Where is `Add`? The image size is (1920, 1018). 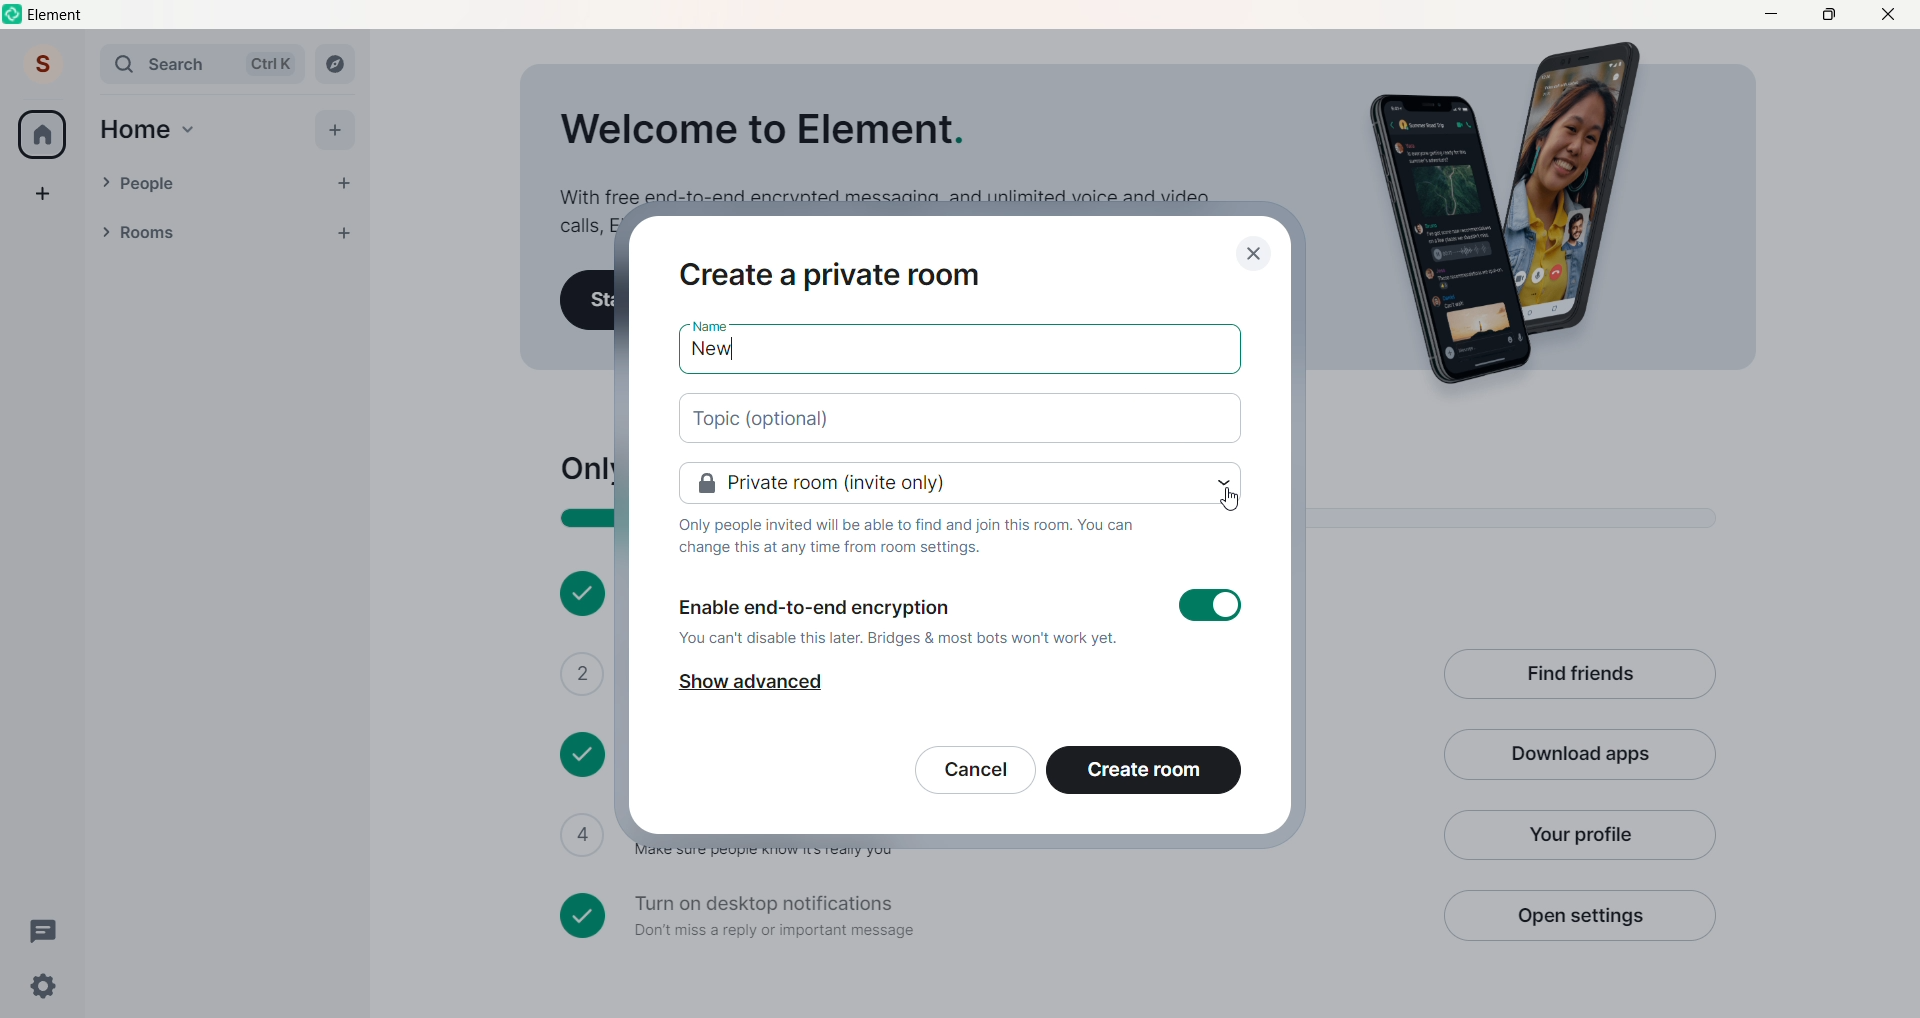 Add is located at coordinates (334, 130).